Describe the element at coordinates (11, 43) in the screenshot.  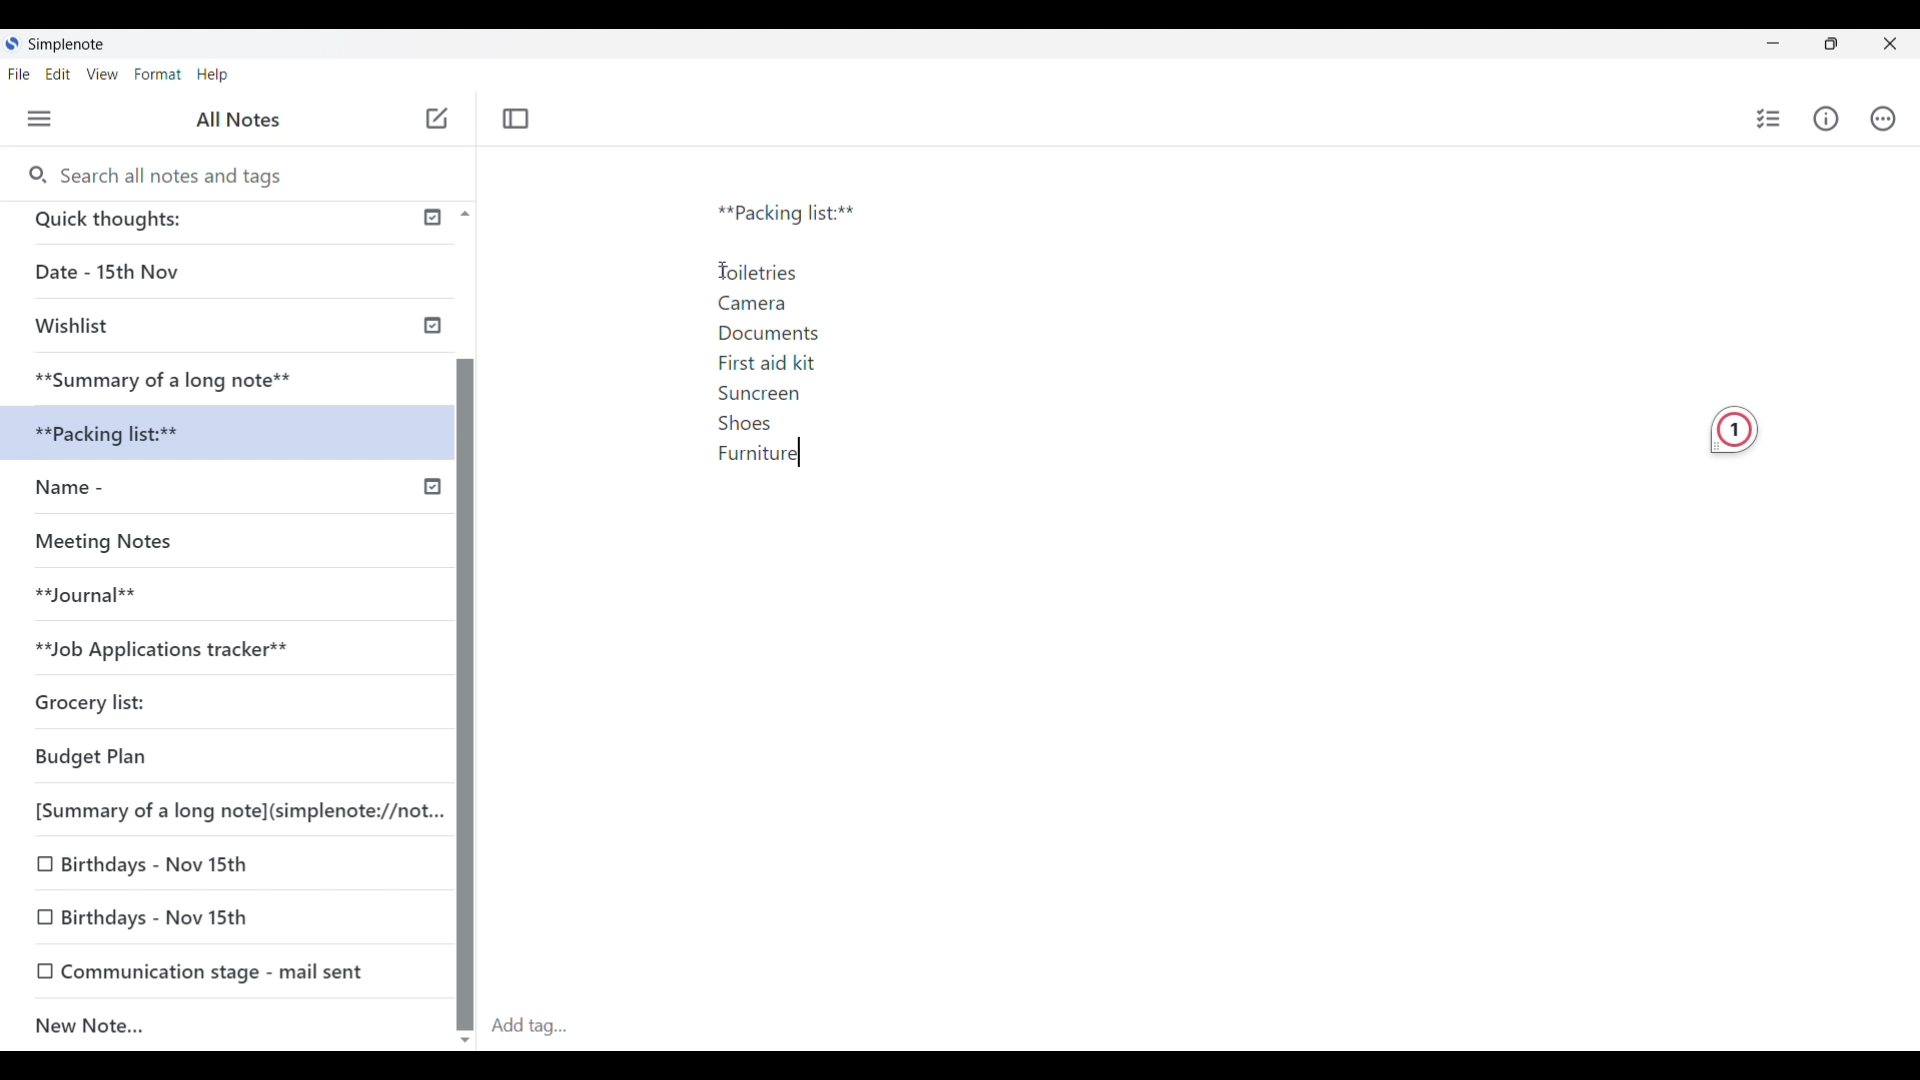
I see `Software logo` at that location.